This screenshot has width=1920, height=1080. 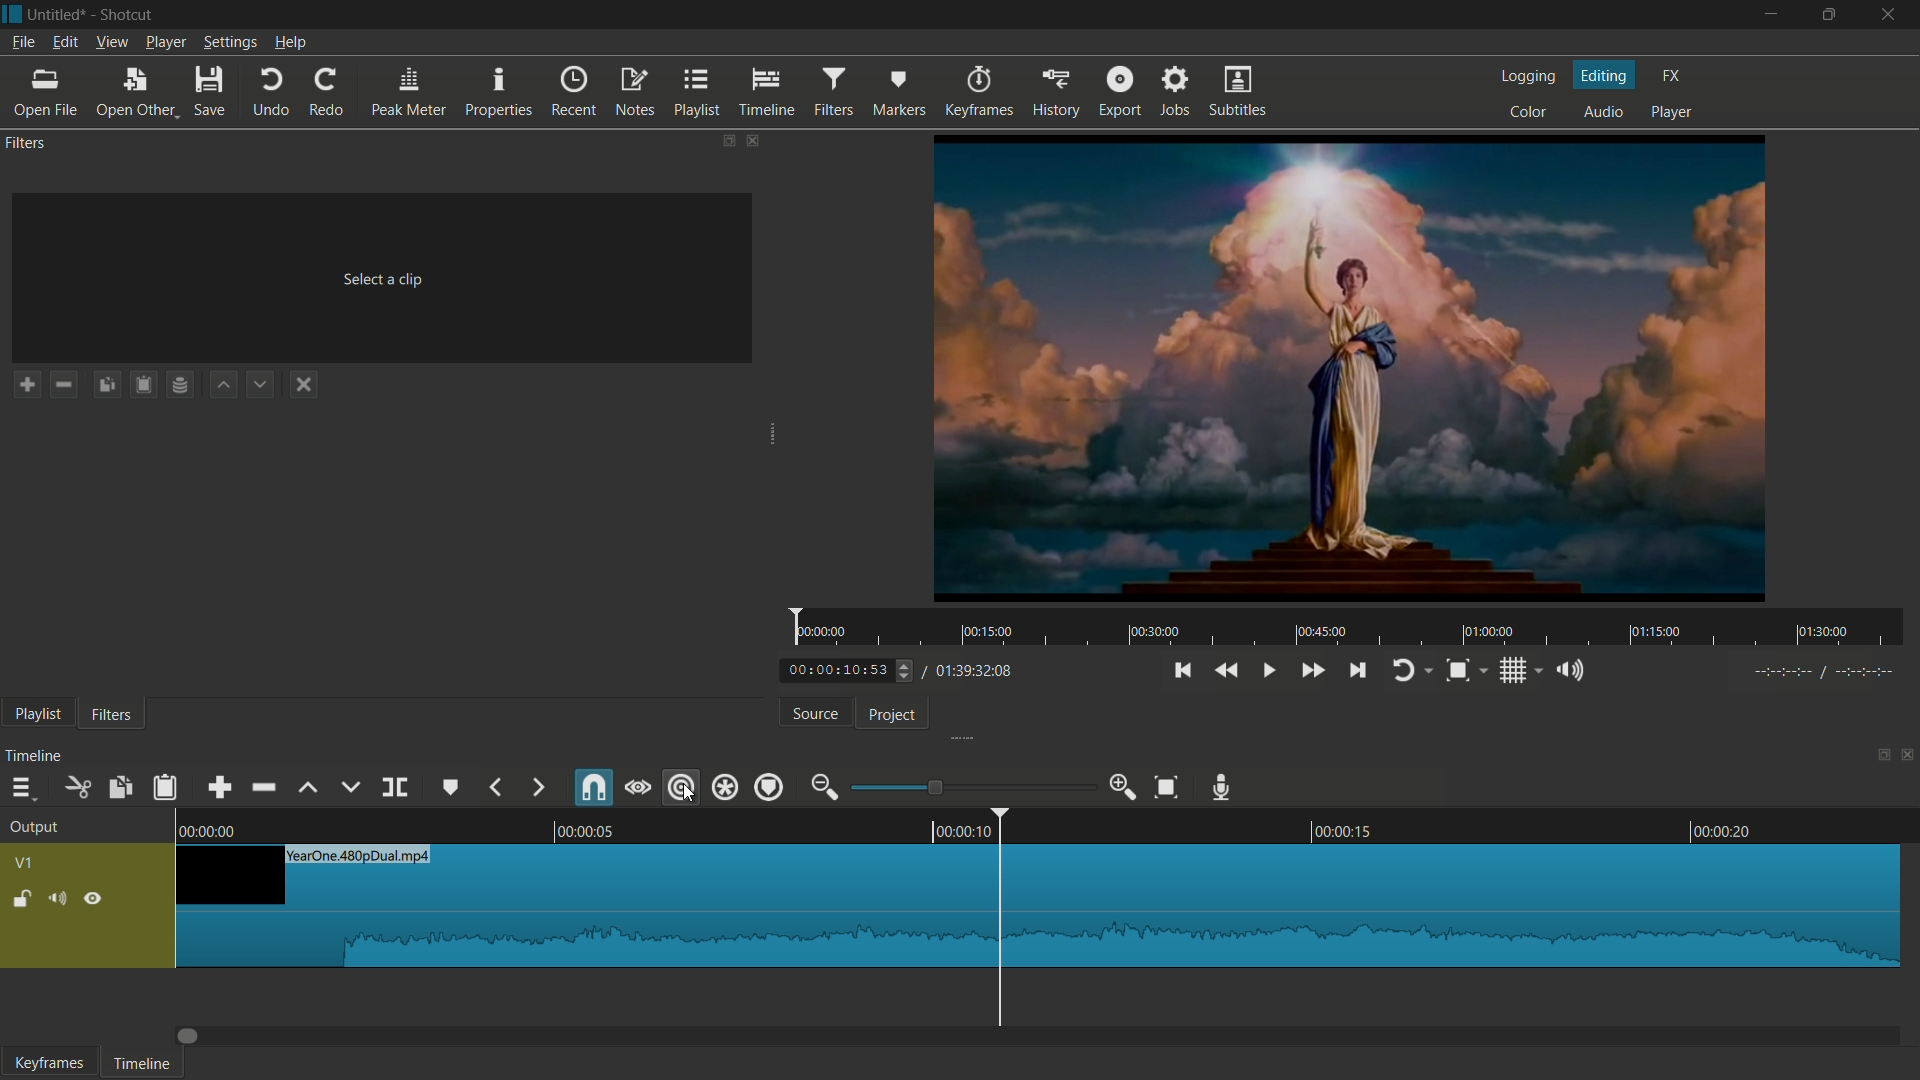 I want to click on output, so click(x=35, y=829).